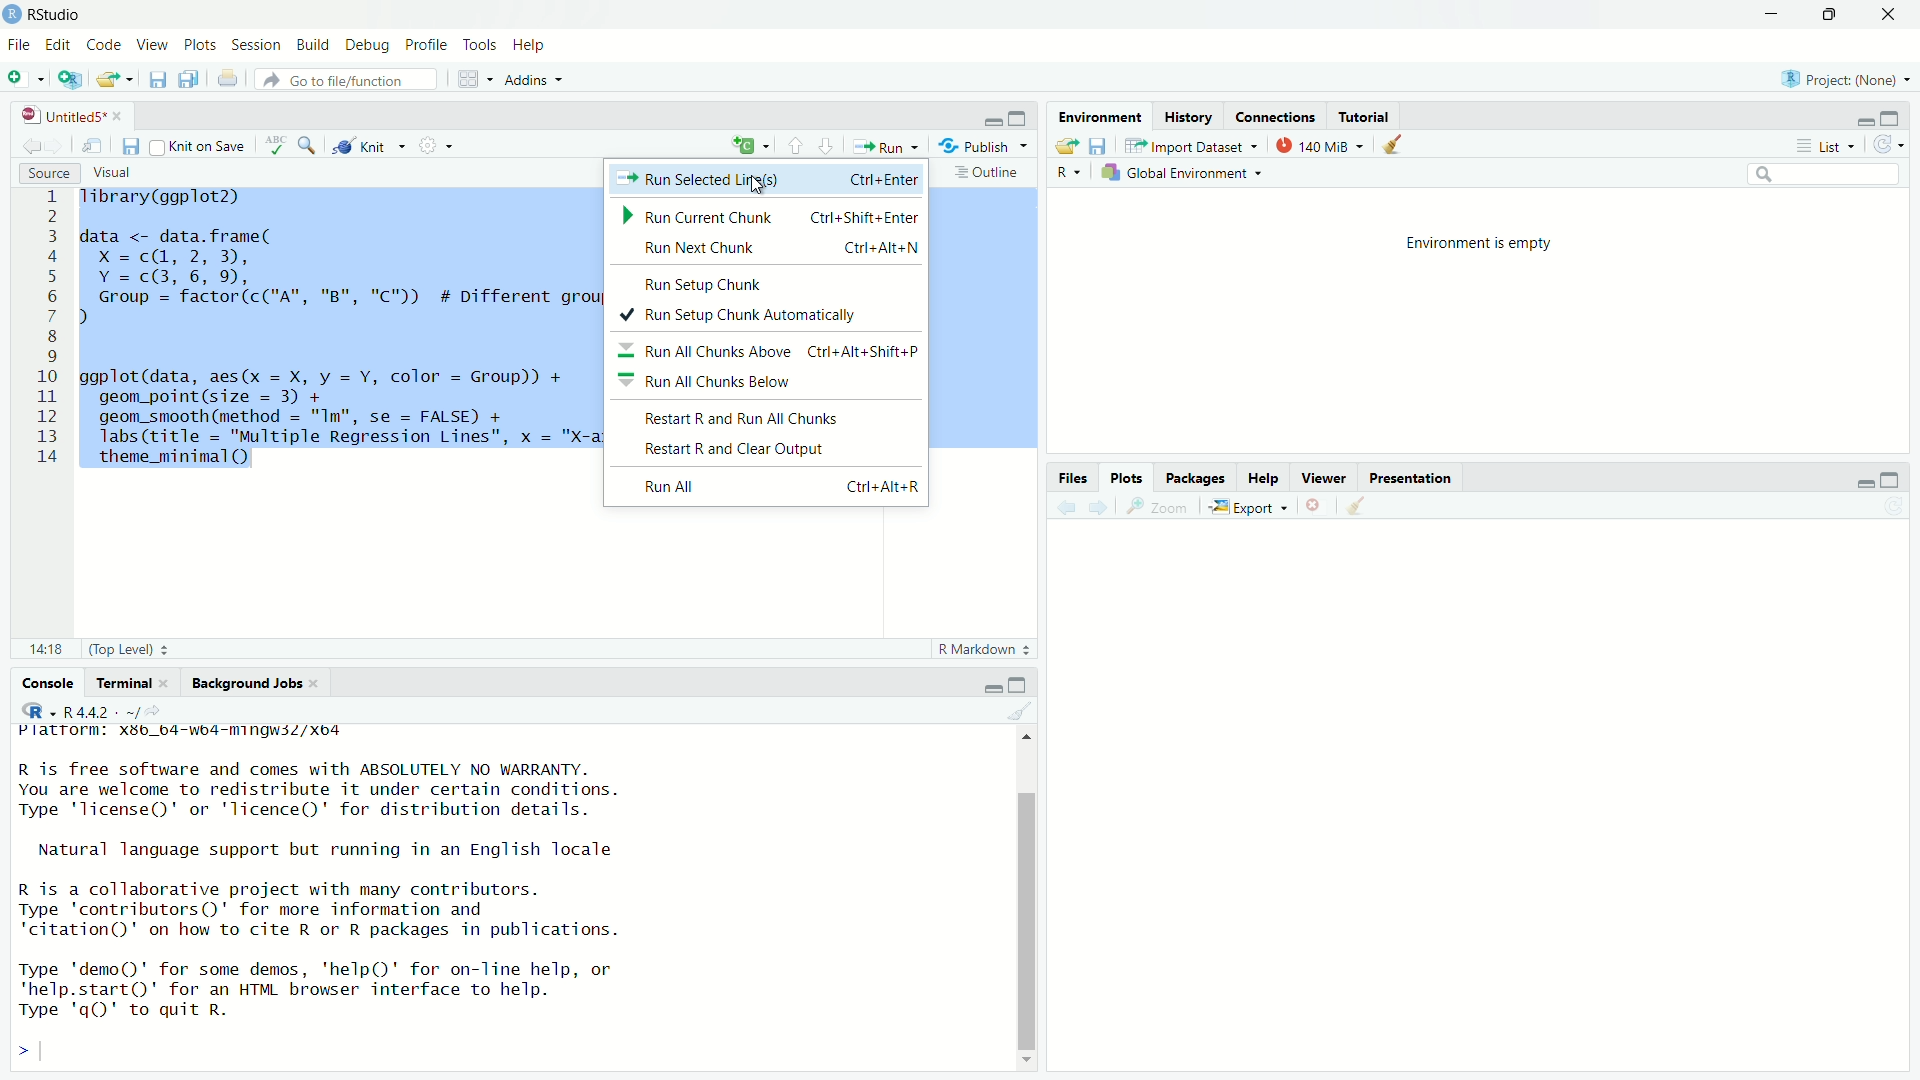 This screenshot has height=1080, width=1920. Describe the element at coordinates (152, 46) in the screenshot. I see `View` at that location.